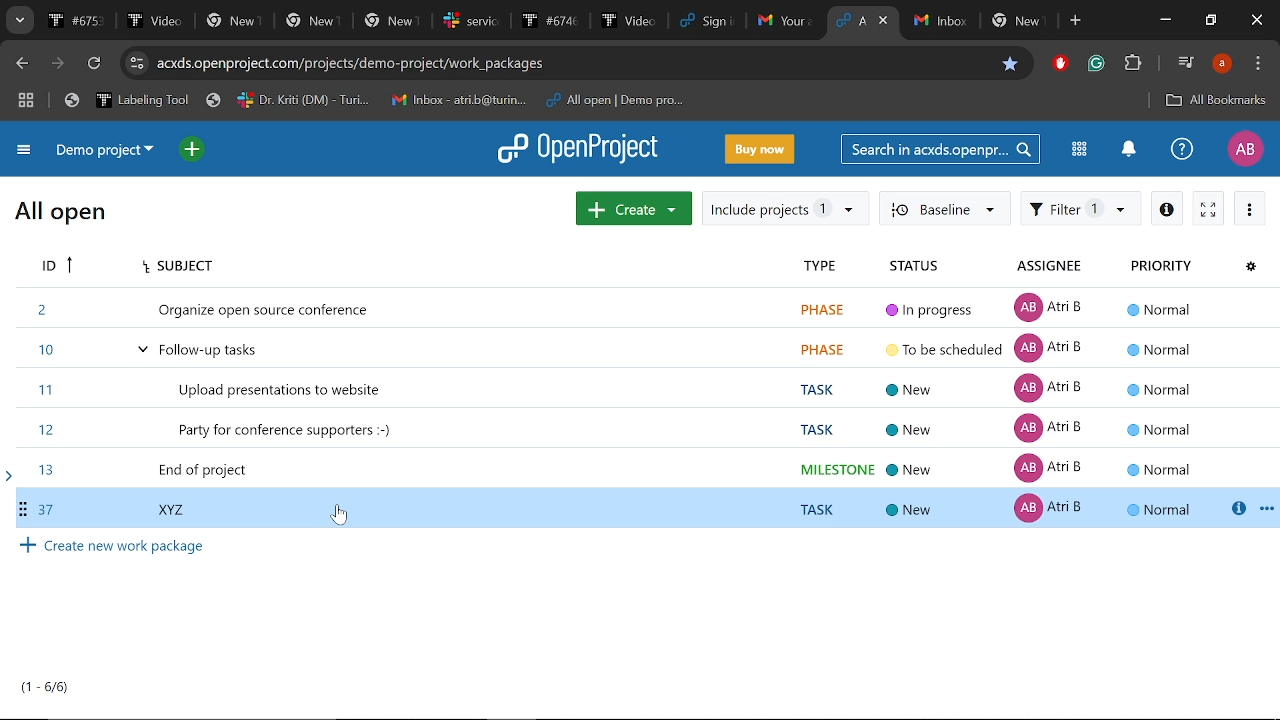 The height and width of the screenshot is (720, 1280). Describe the element at coordinates (1258, 64) in the screenshot. I see `Customize and control chrome` at that location.